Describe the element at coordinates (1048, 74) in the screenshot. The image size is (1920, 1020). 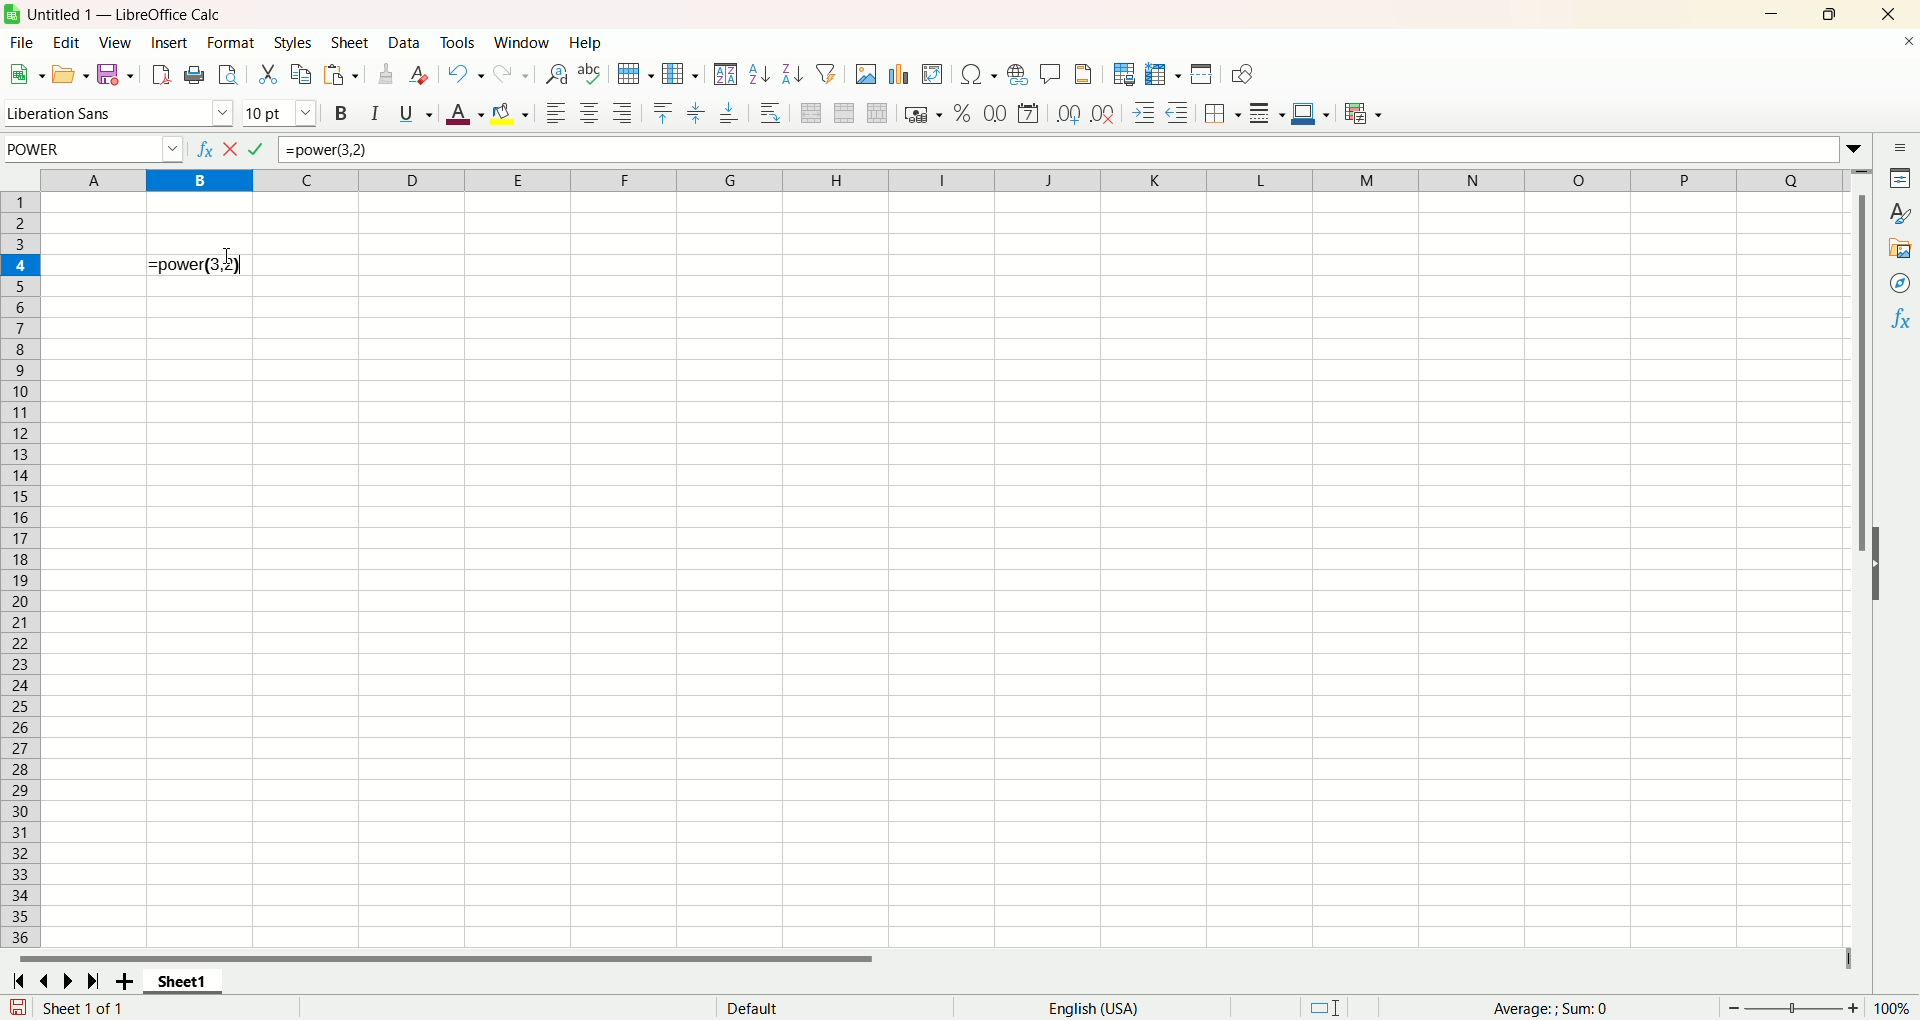
I see `insert comment` at that location.